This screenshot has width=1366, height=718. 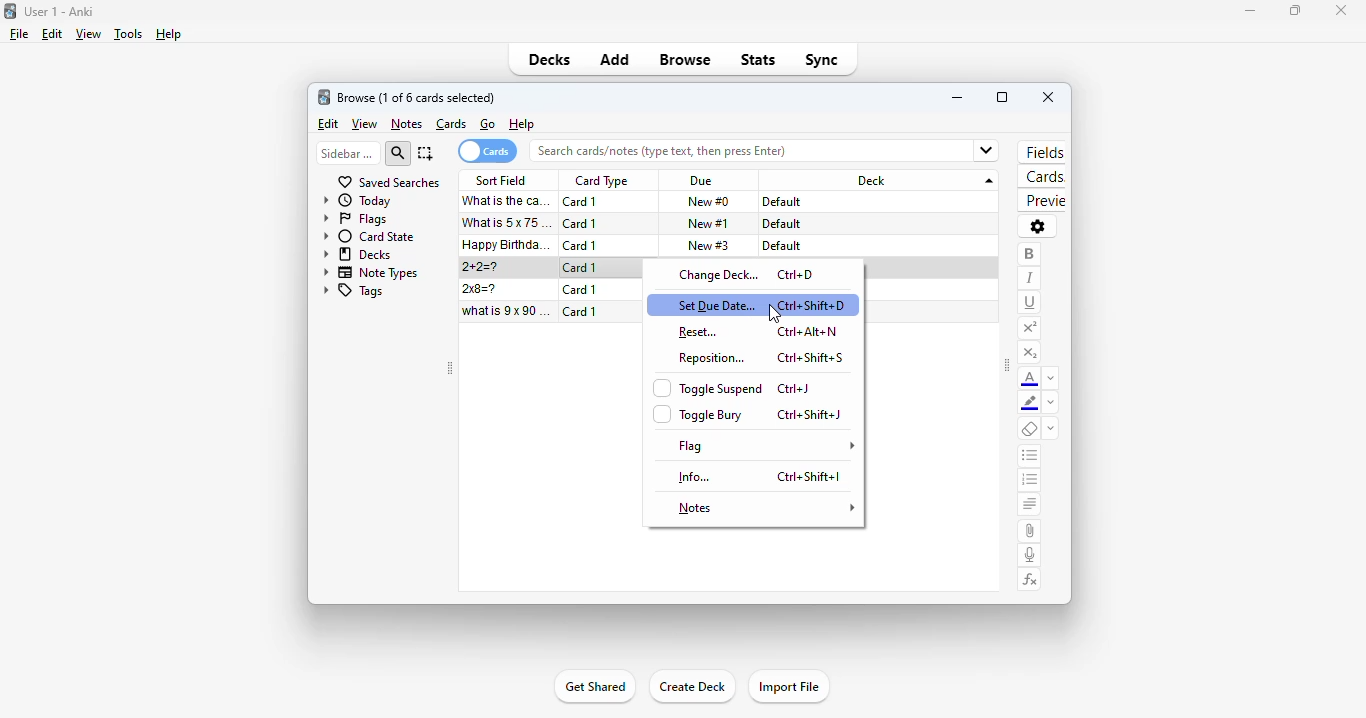 What do you see at coordinates (1042, 178) in the screenshot?
I see `cards` at bounding box center [1042, 178].